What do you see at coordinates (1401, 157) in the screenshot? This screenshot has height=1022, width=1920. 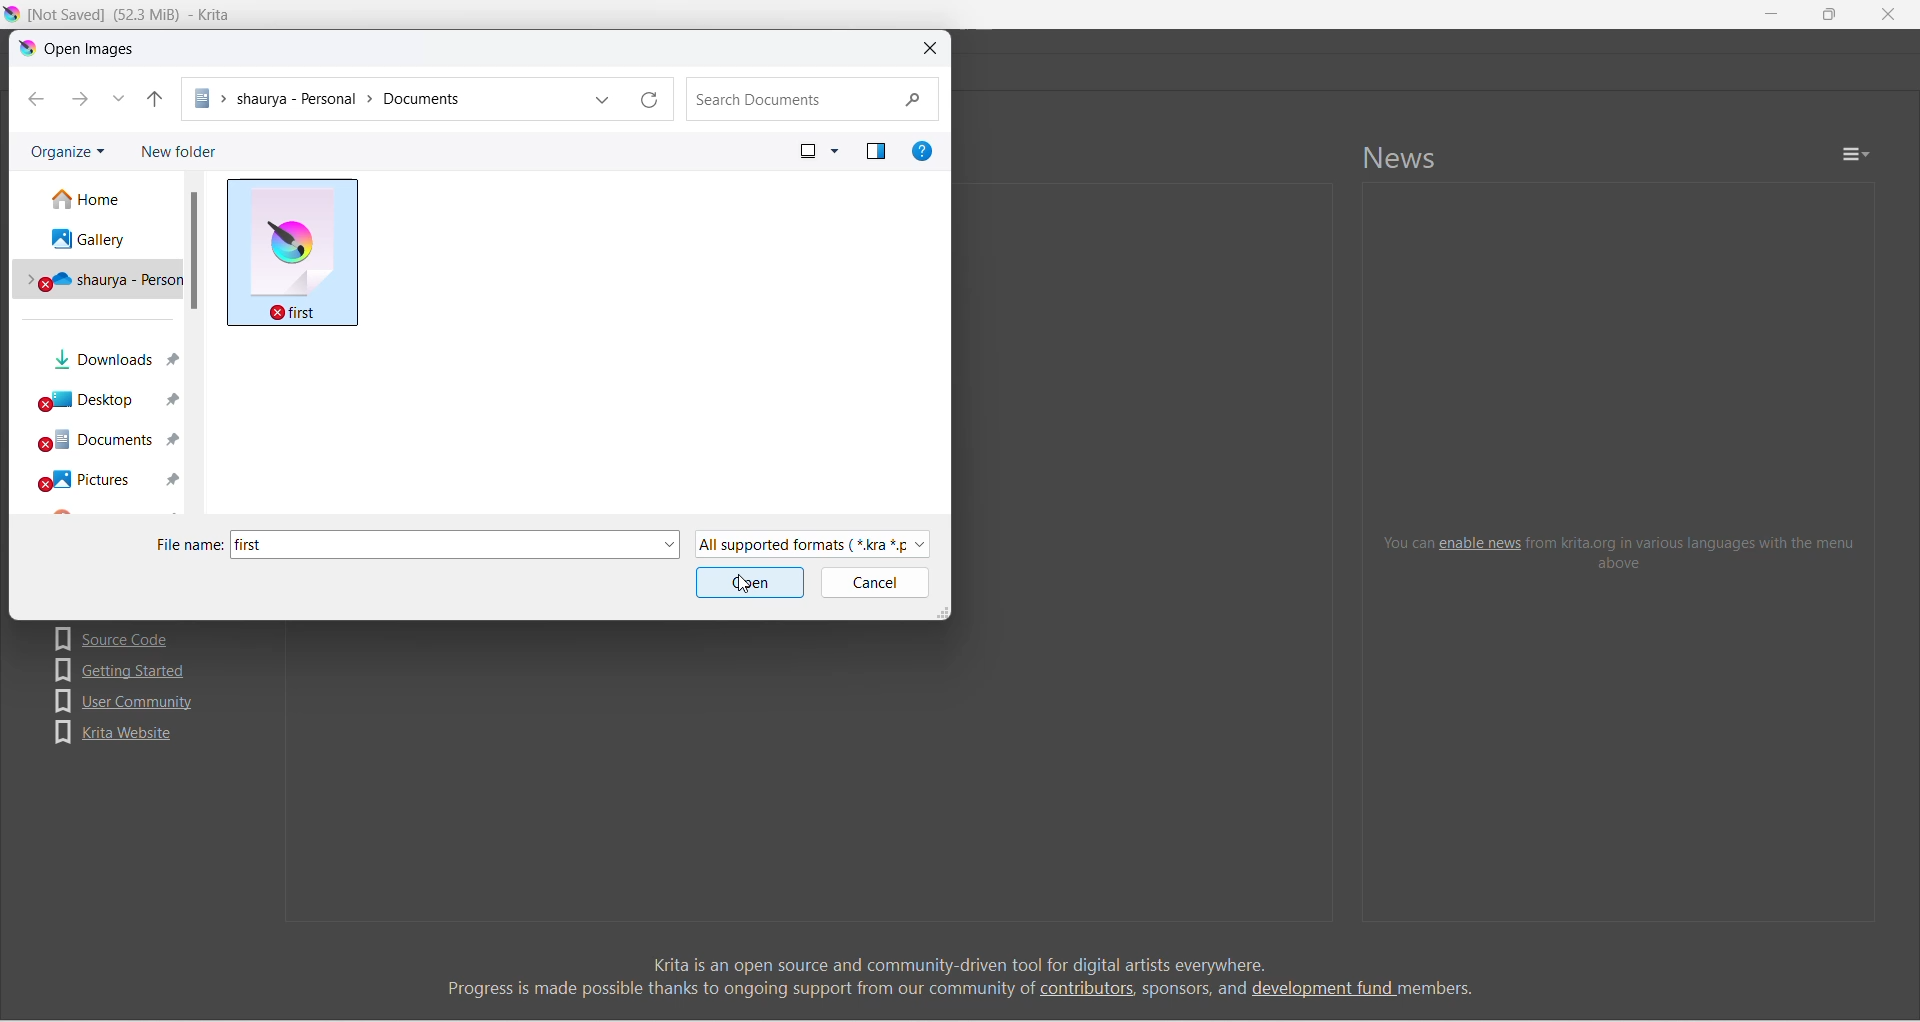 I see `news` at bounding box center [1401, 157].